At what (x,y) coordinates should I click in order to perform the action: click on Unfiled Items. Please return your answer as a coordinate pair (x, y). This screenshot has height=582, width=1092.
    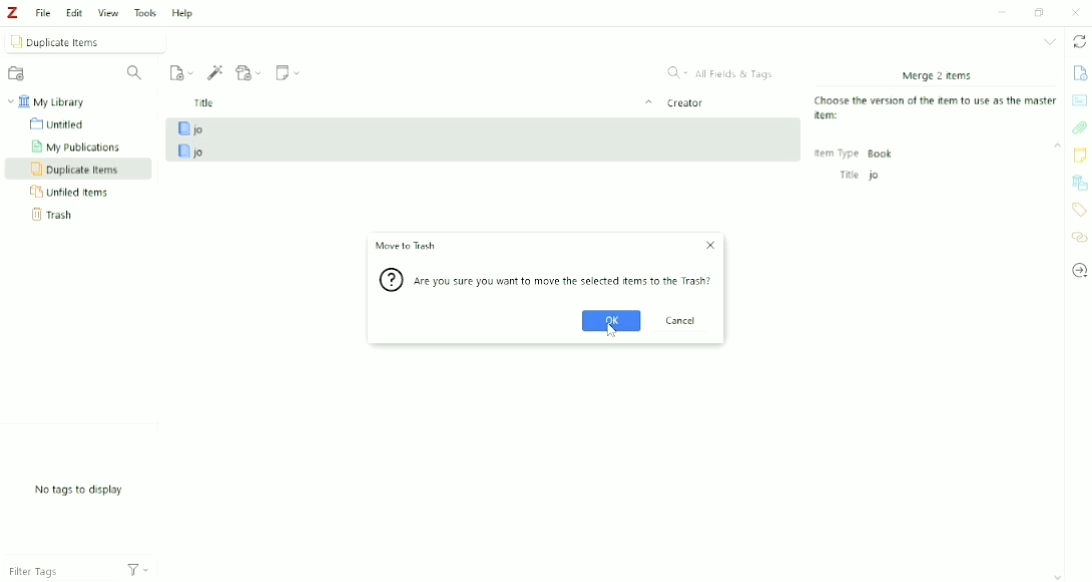
    Looking at the image, I should click on (77, 192).